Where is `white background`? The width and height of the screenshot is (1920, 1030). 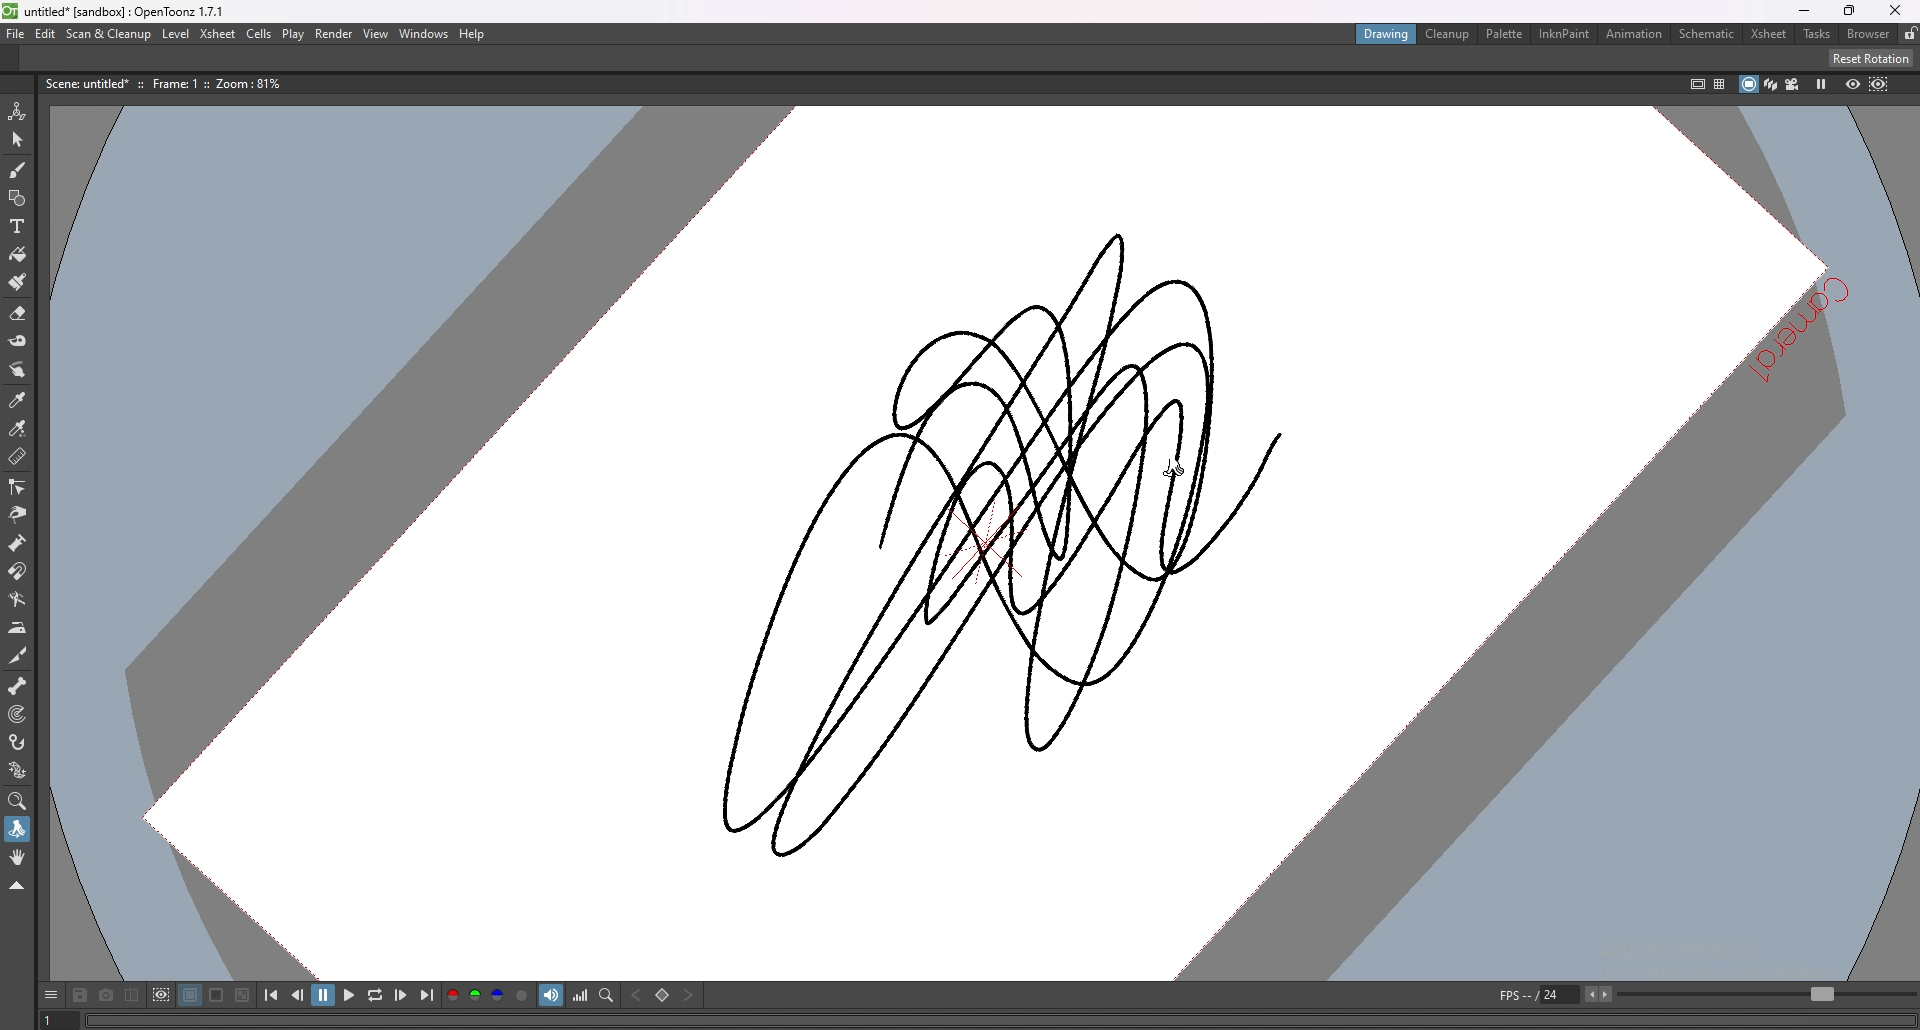 white background is located at coordinates (217, 996).